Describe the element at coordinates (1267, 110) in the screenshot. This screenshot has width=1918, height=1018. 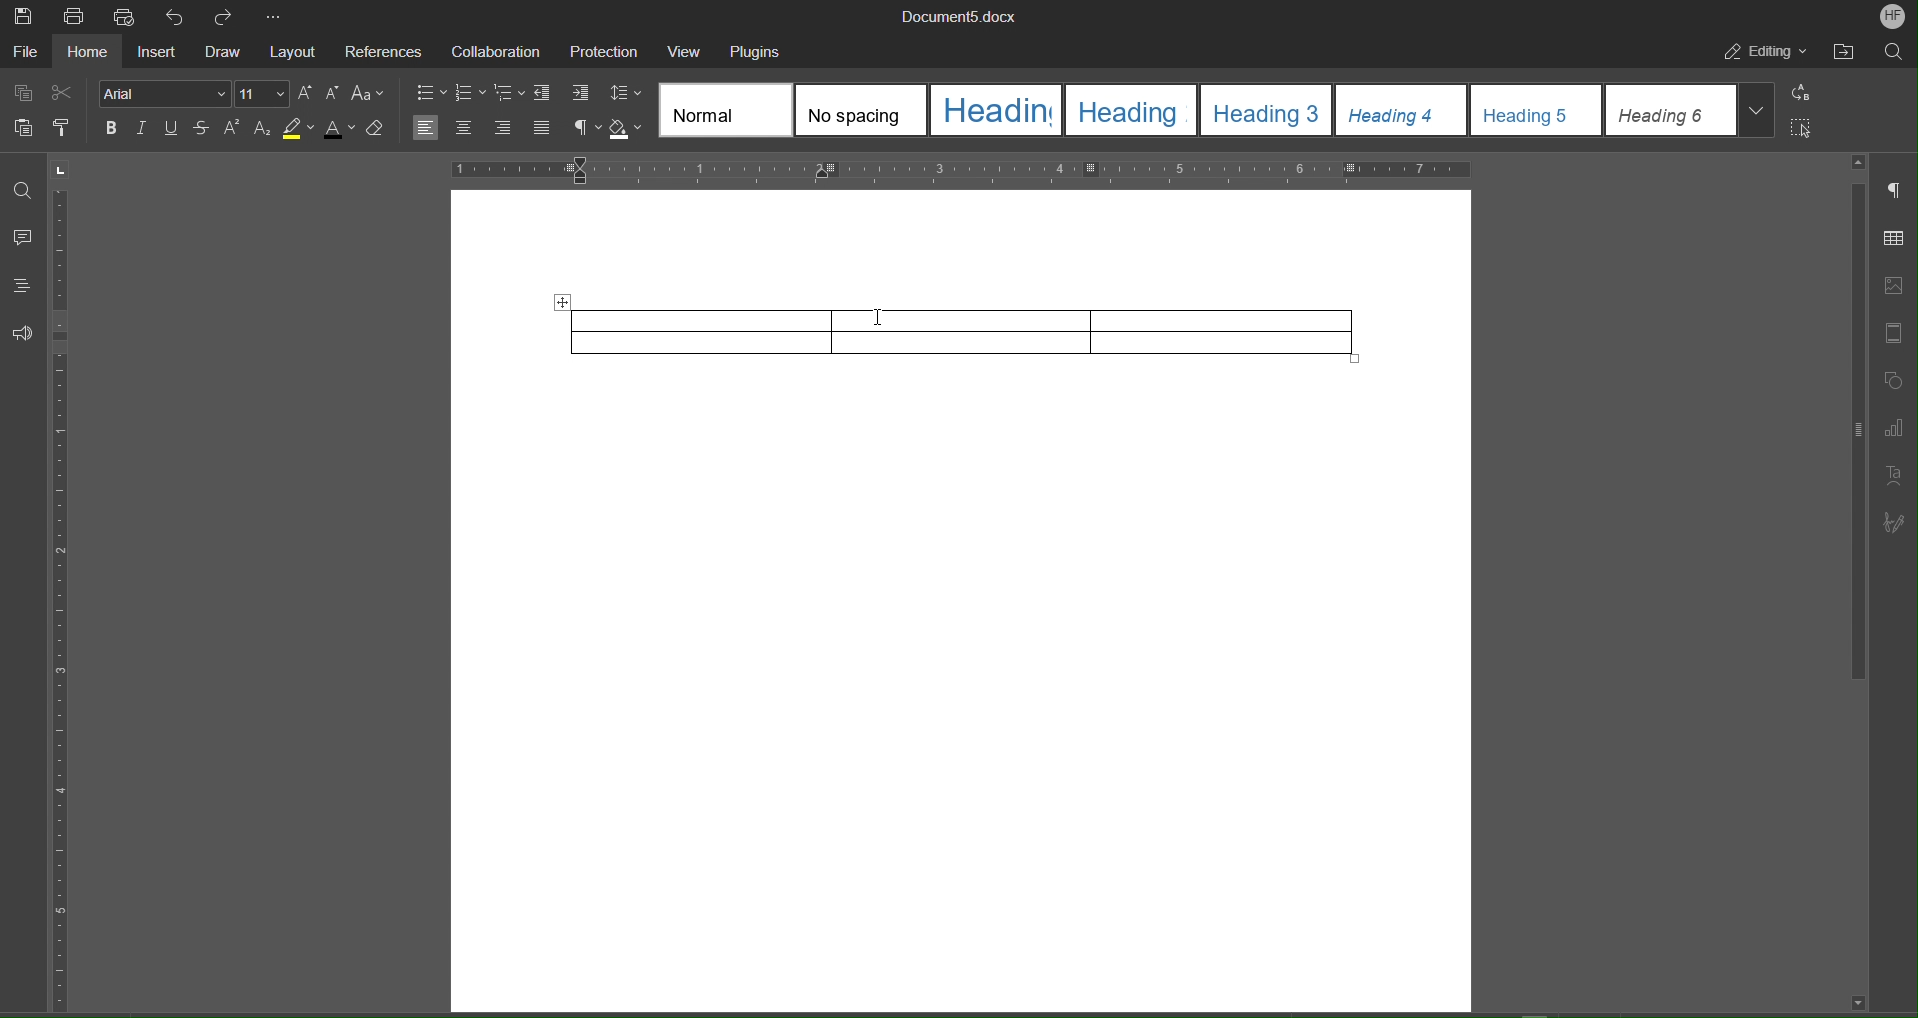
I see `heading 3` at that location.